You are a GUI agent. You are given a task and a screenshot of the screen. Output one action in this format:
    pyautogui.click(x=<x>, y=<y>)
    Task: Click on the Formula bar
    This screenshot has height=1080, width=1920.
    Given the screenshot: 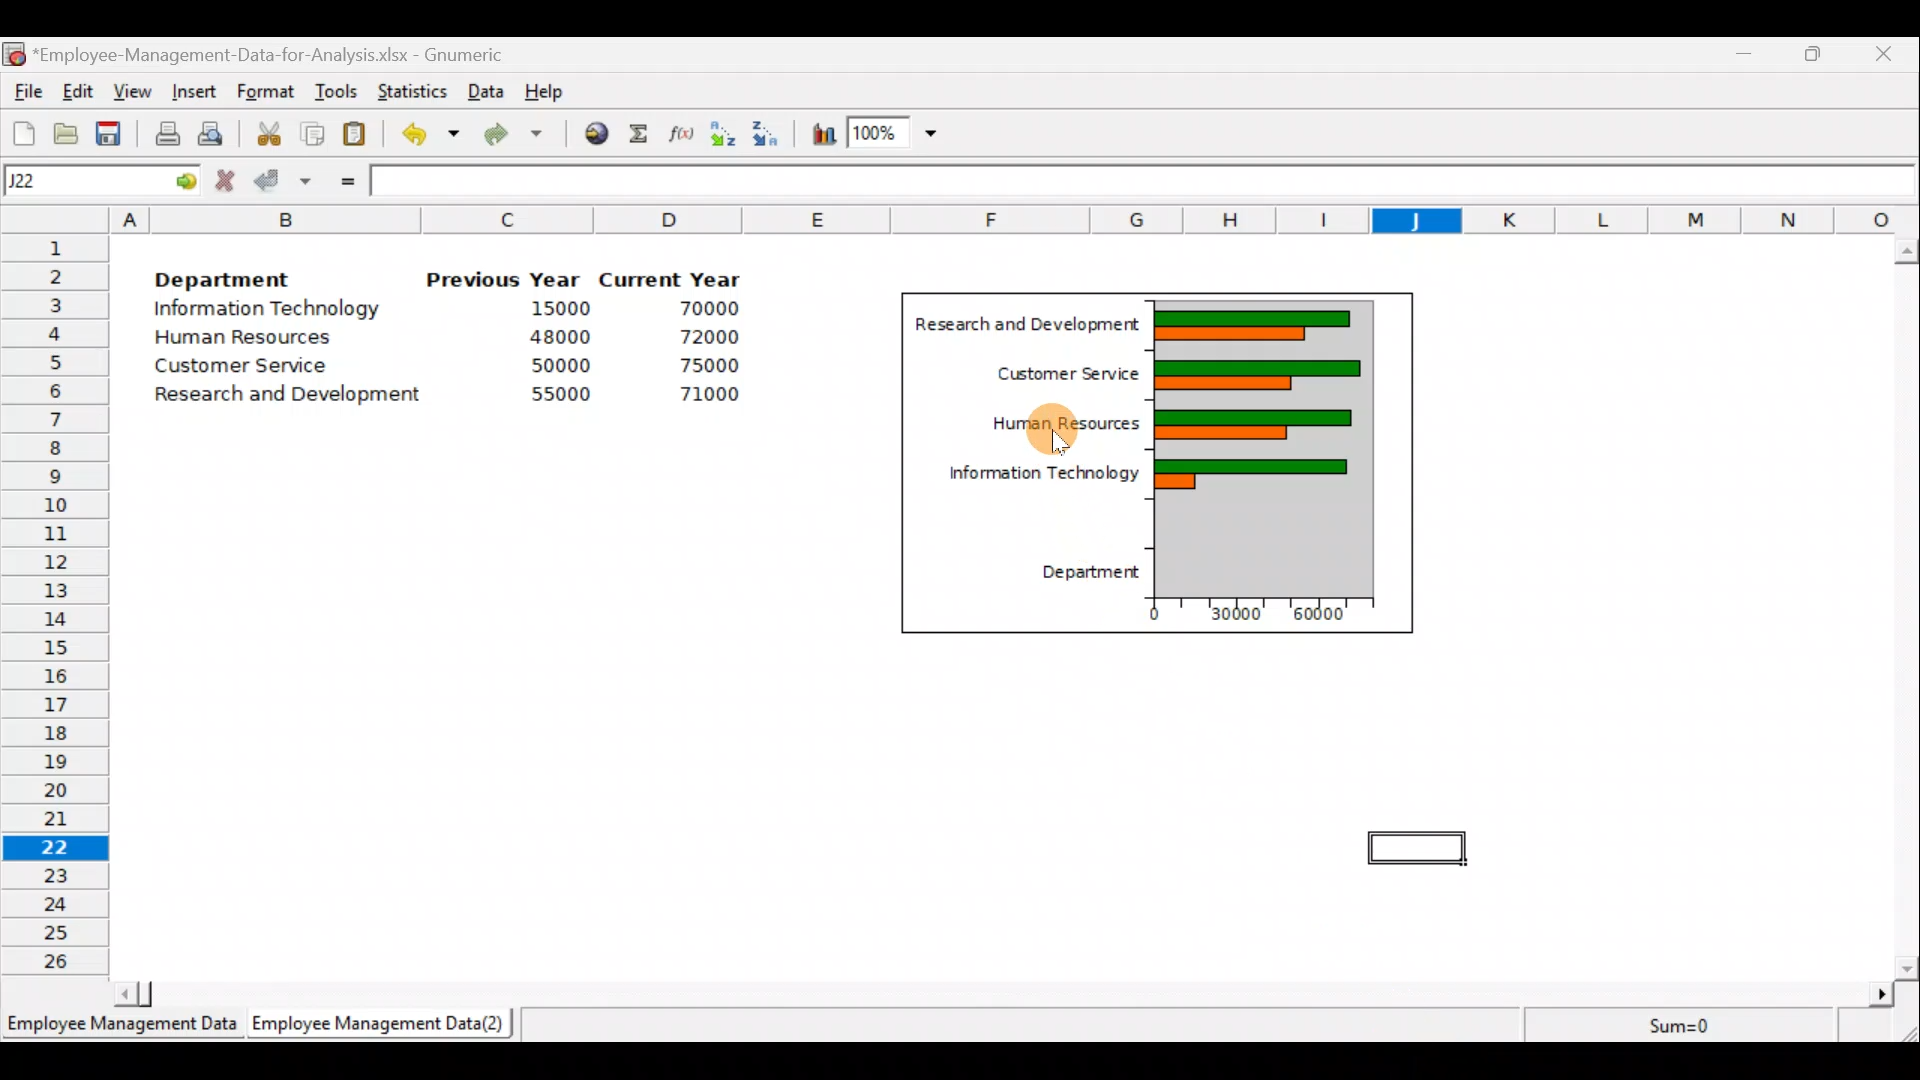 What is the action you would take?
    pyautogui.click(x=1148, y=181)
    